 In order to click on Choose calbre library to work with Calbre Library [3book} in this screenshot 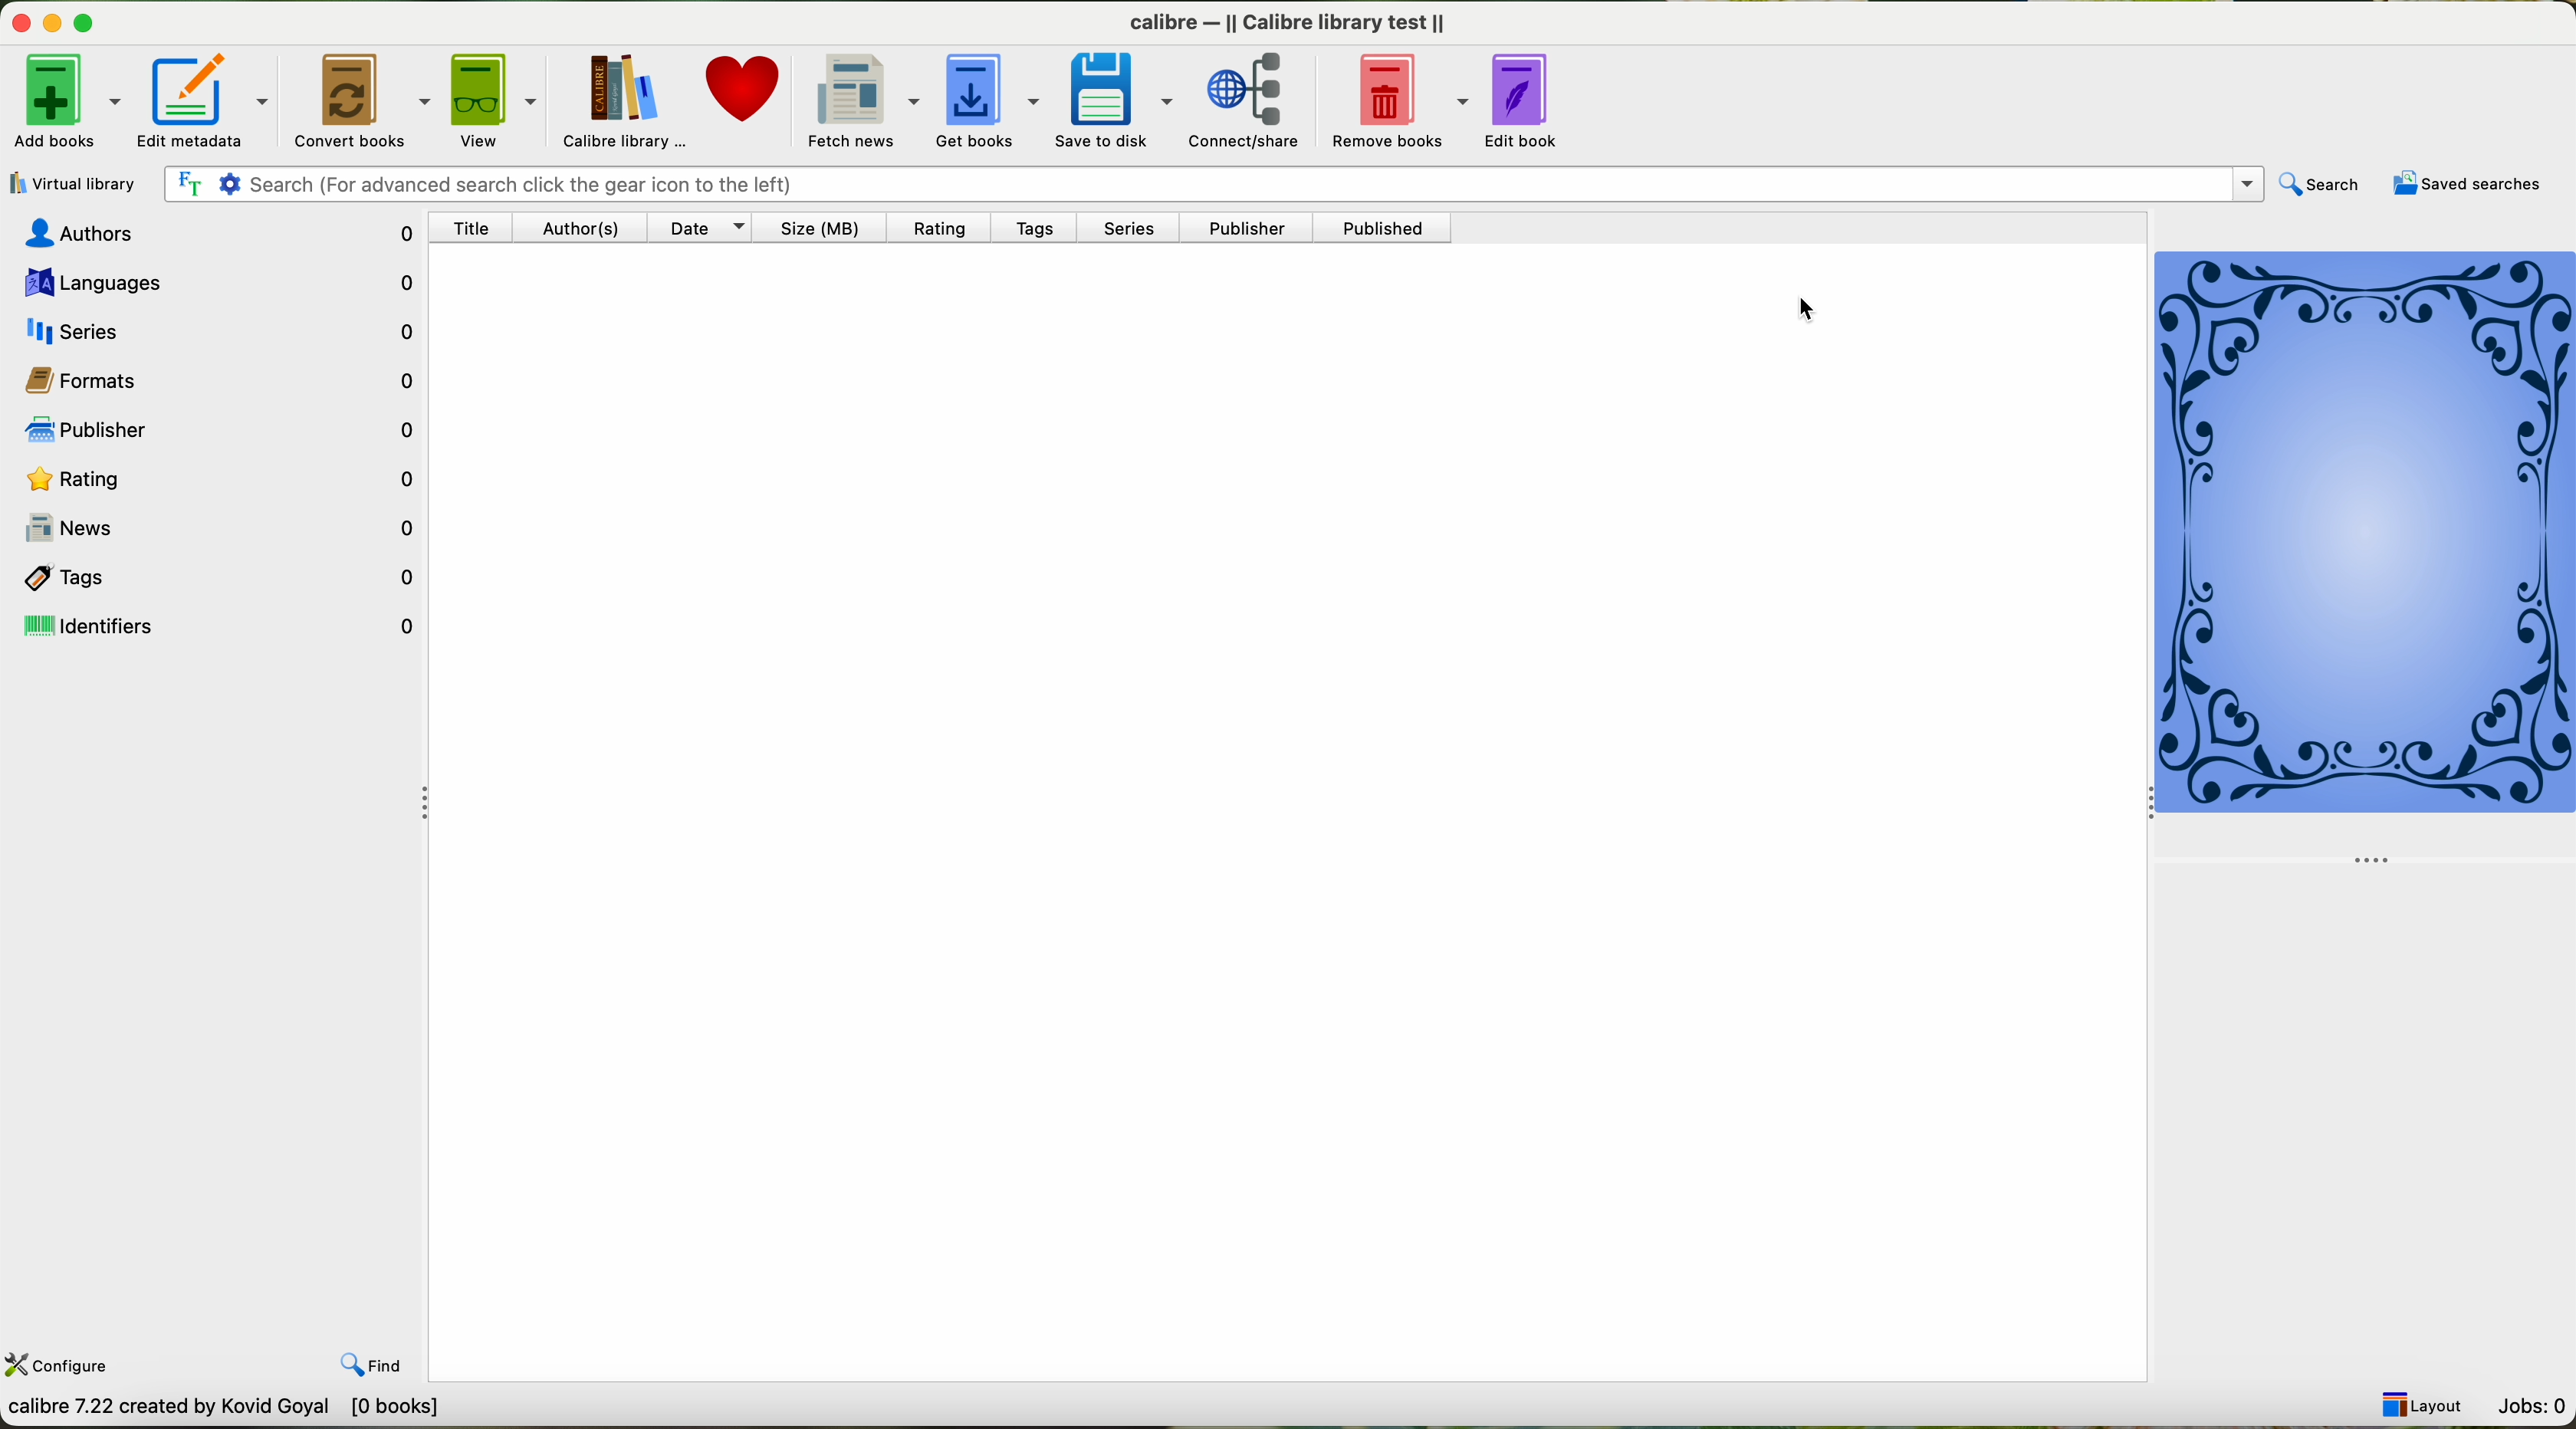, I will do `click(296, 1412)`.